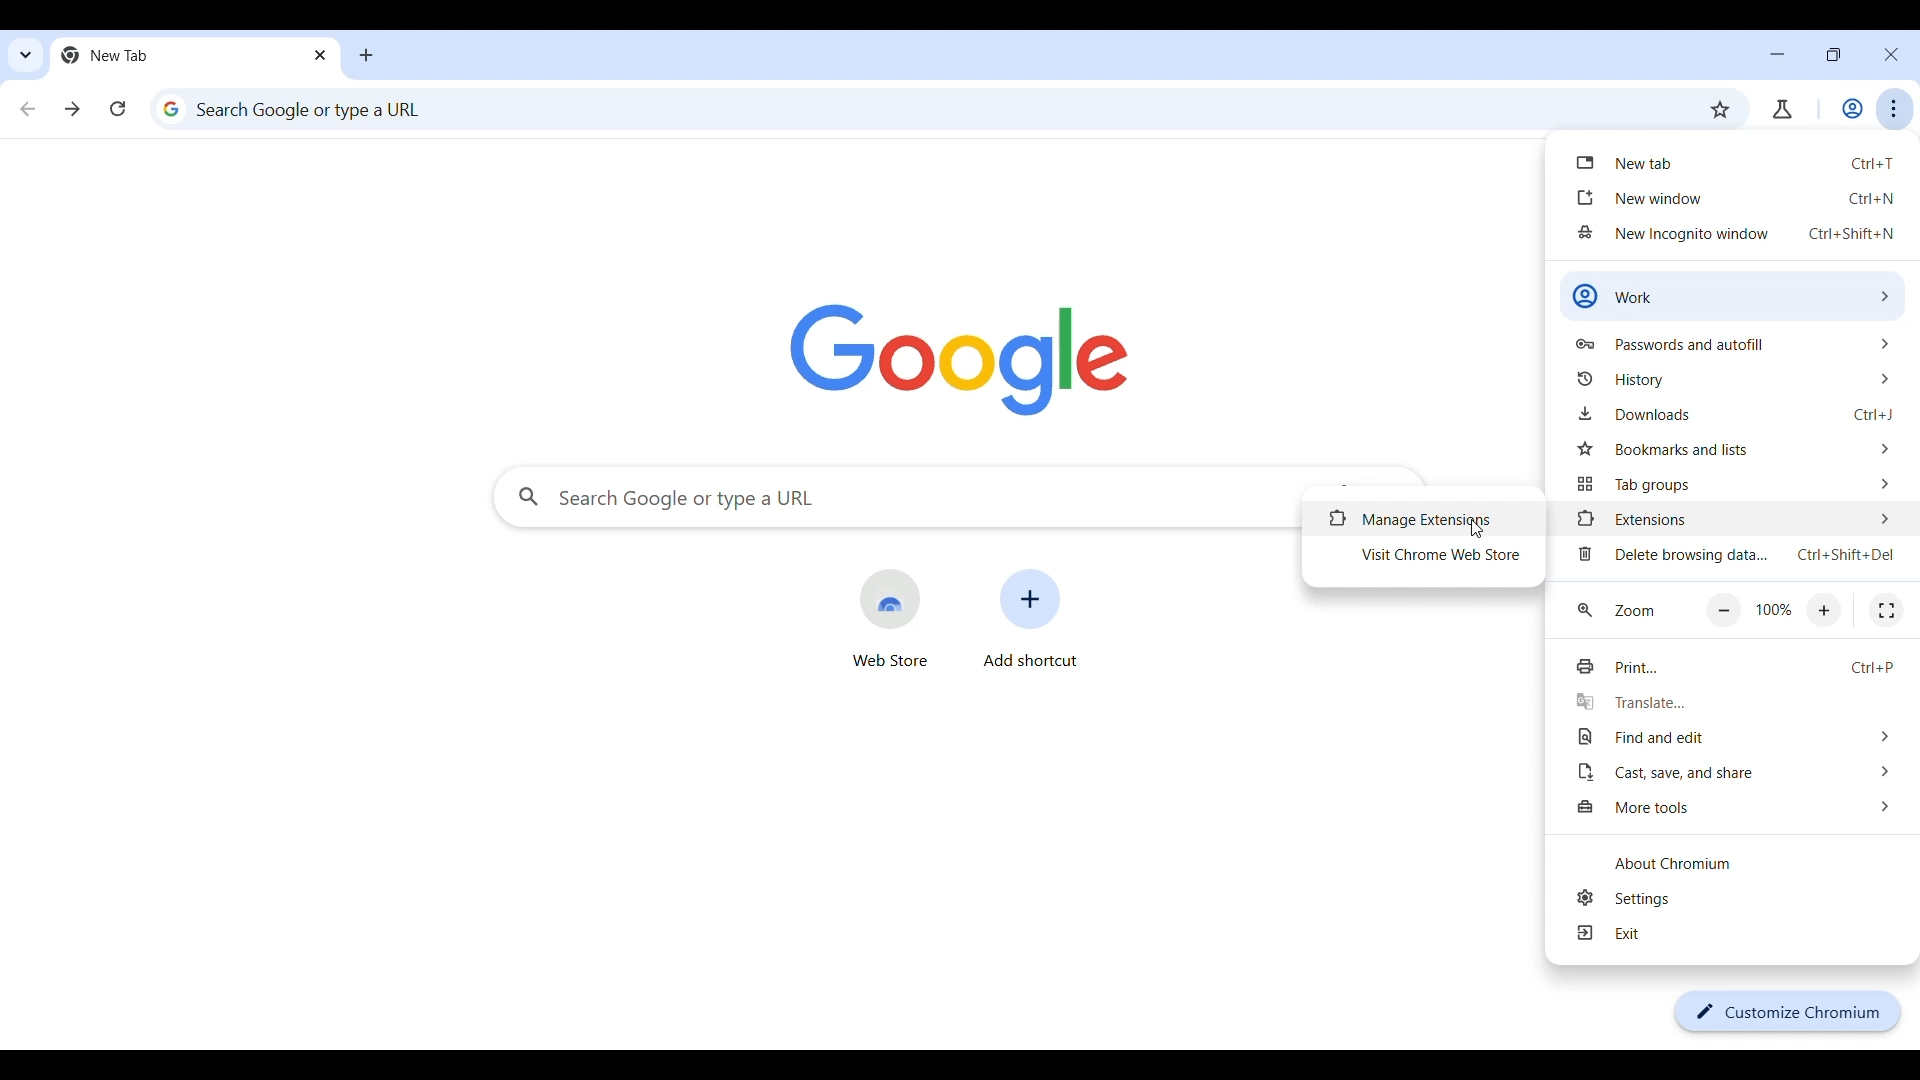 Image resolution: width=1920 pixels, height=1080 pixels. I want to click on Chrome labs, so click(1781, 109).